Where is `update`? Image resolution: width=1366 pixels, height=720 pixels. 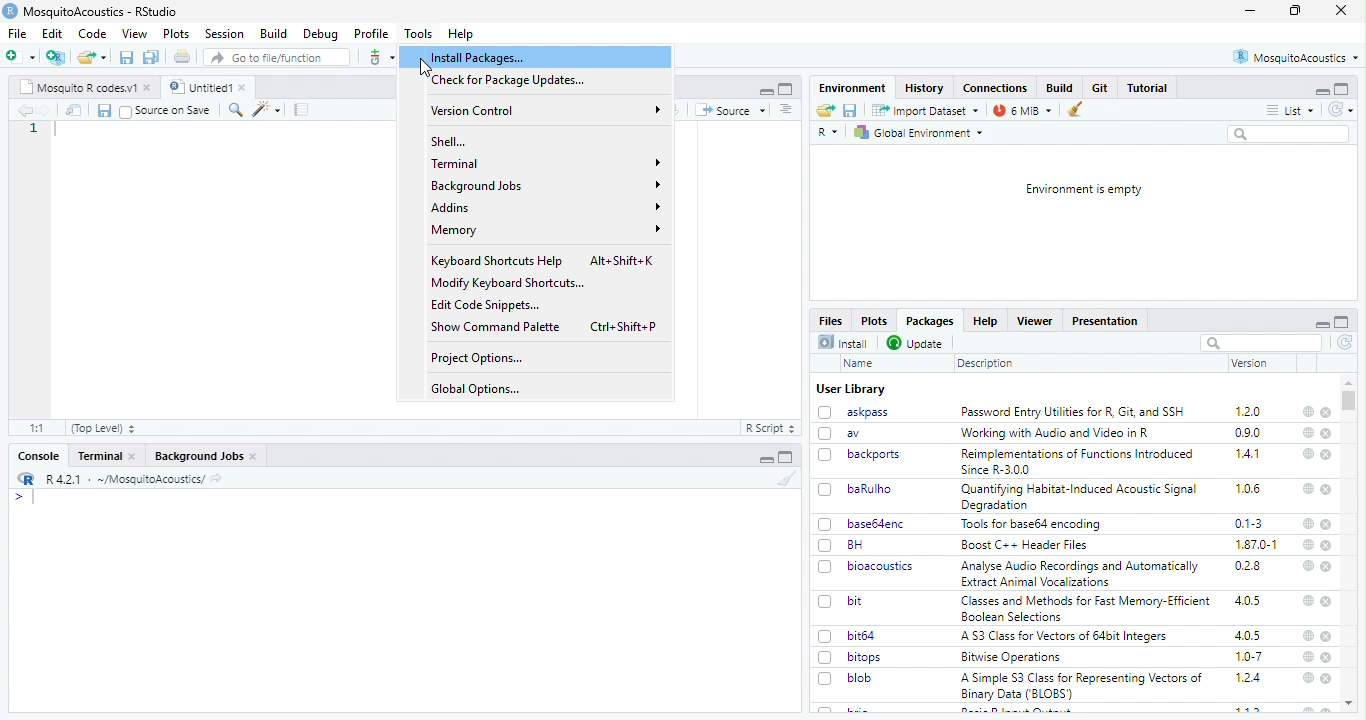
update is located at coordinates (917, 344).